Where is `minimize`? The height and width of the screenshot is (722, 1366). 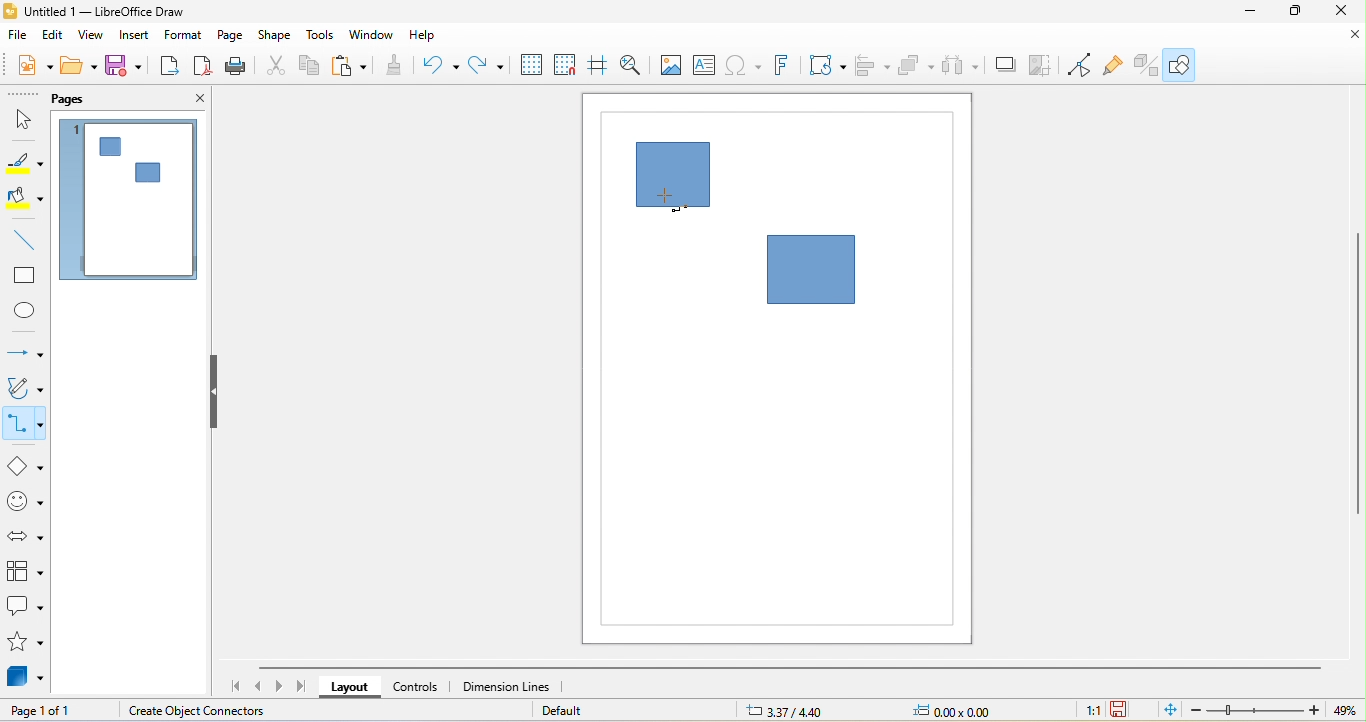 minimize is located at coordinates (1253, 14).